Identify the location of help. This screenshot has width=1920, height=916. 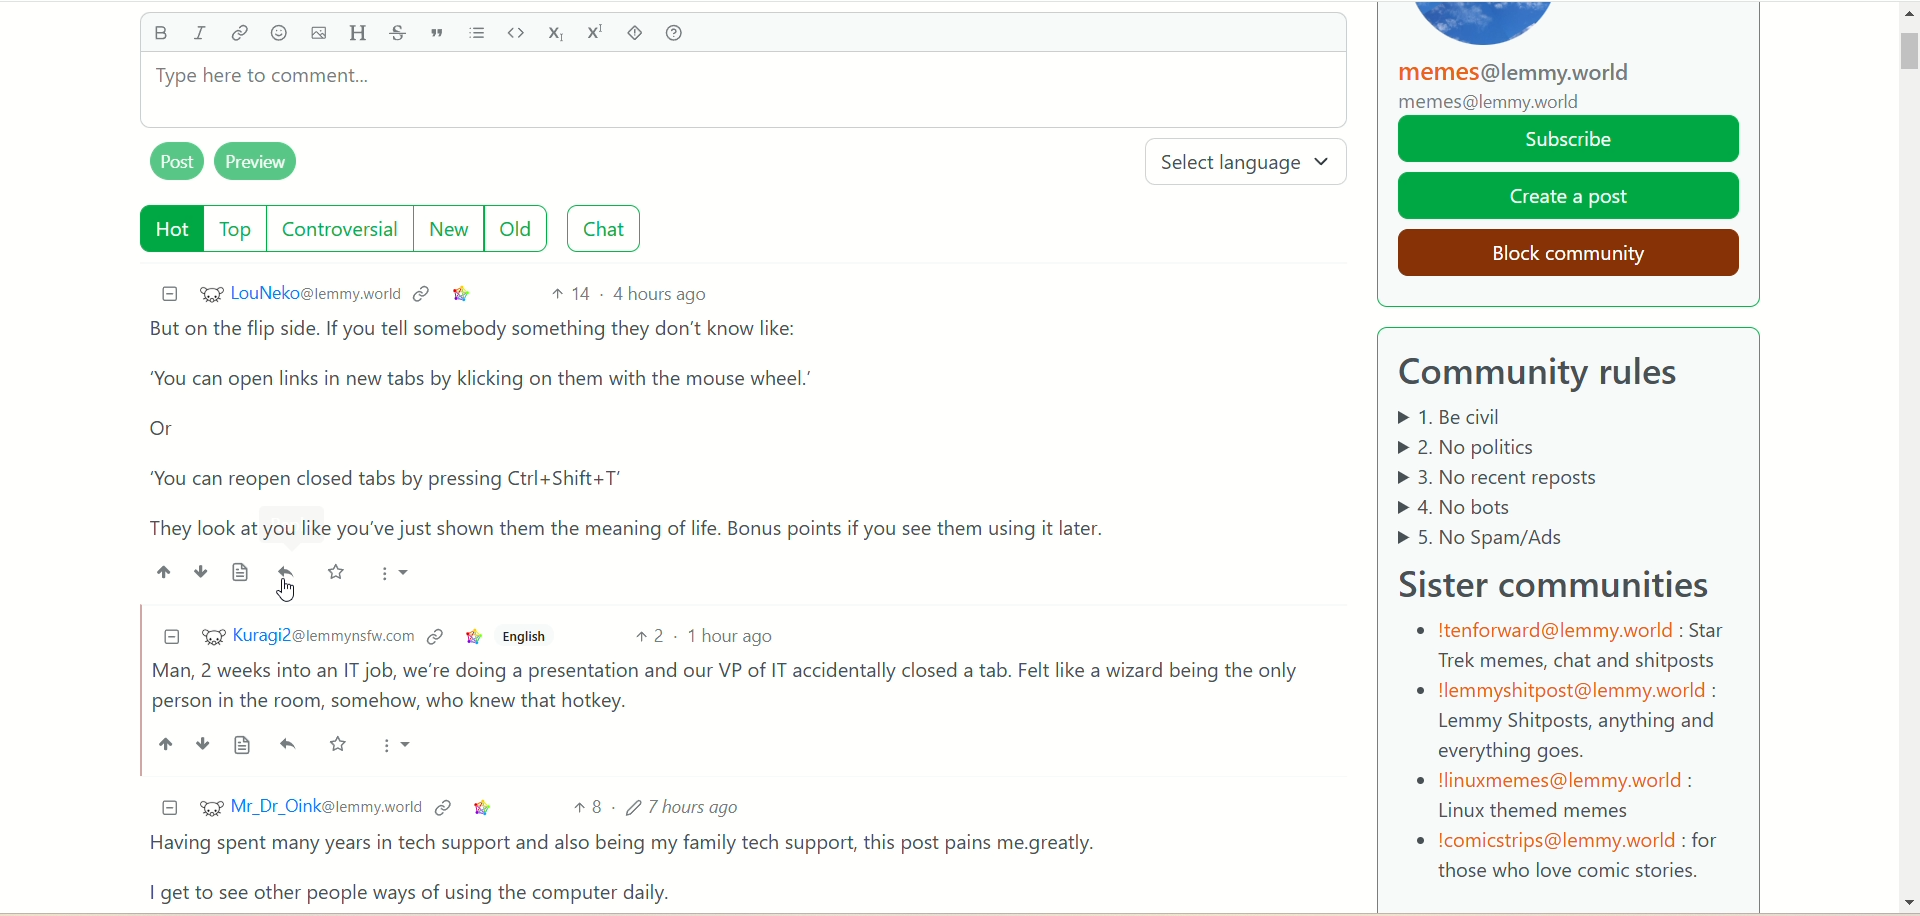
(686, 34).